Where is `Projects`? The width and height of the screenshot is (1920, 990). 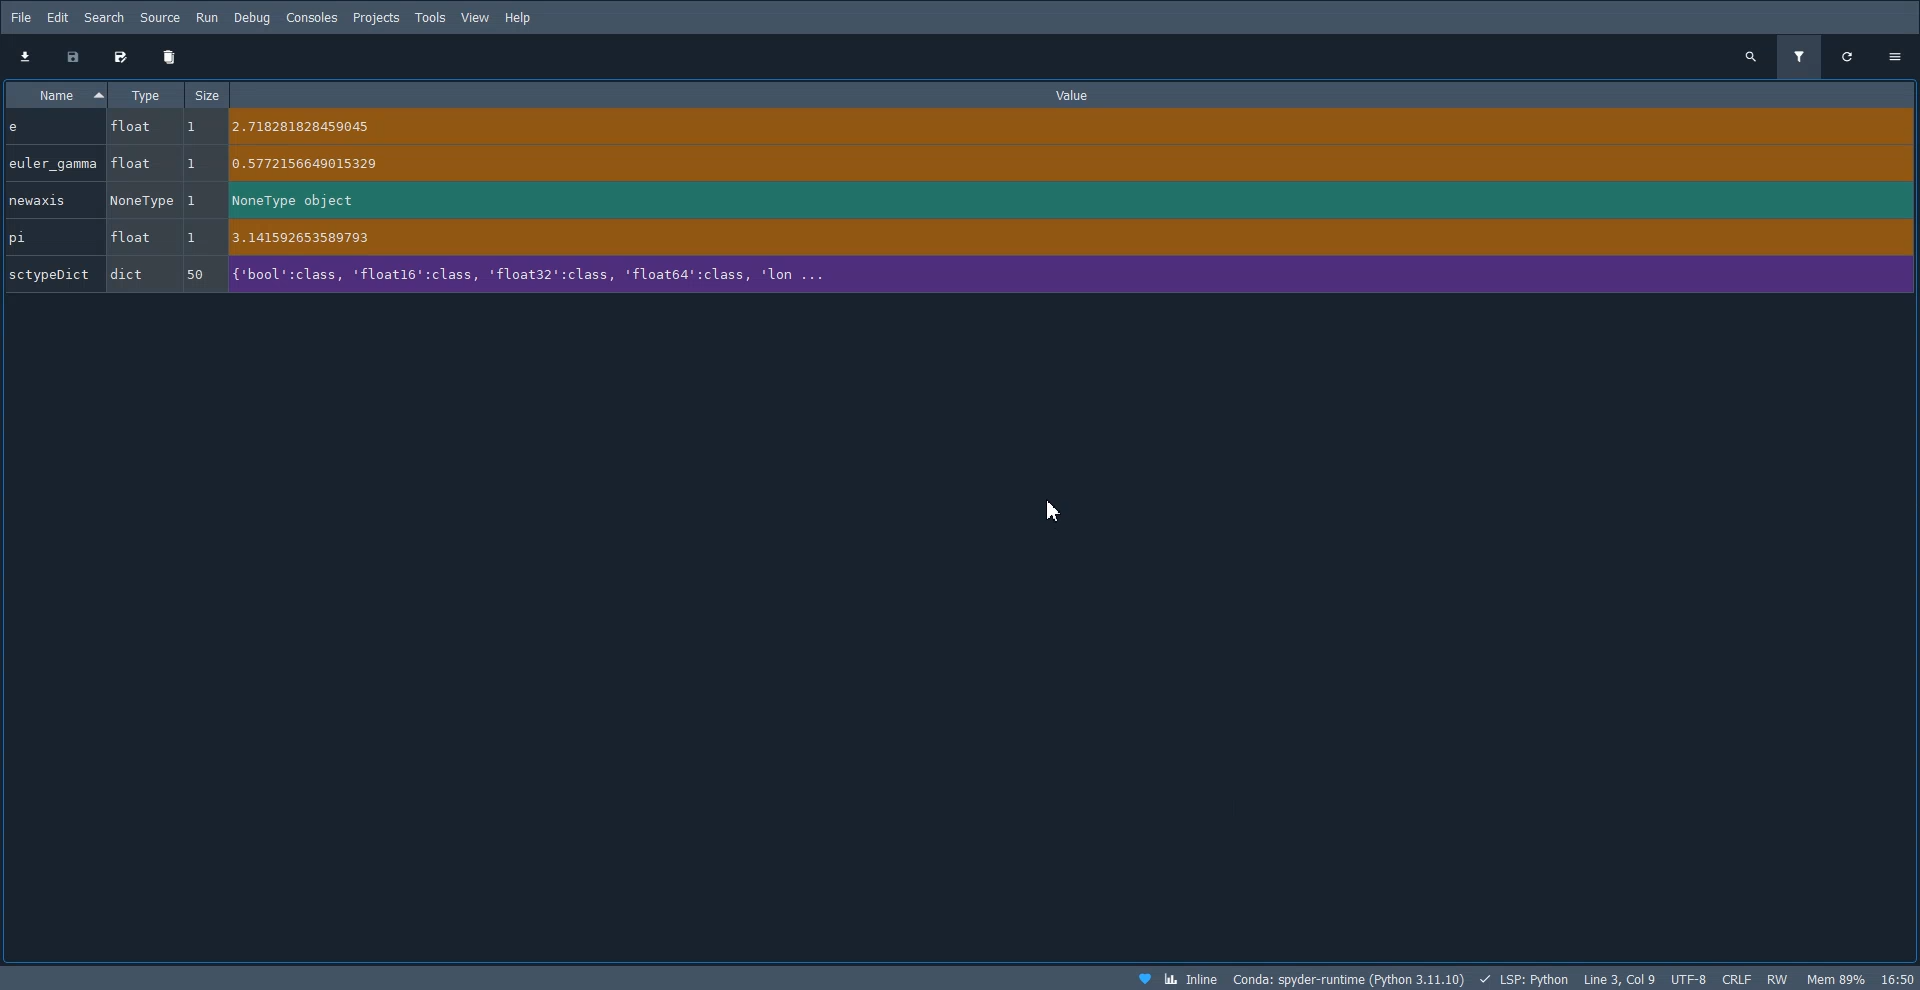 Projects is located at coordinates (376, 16).